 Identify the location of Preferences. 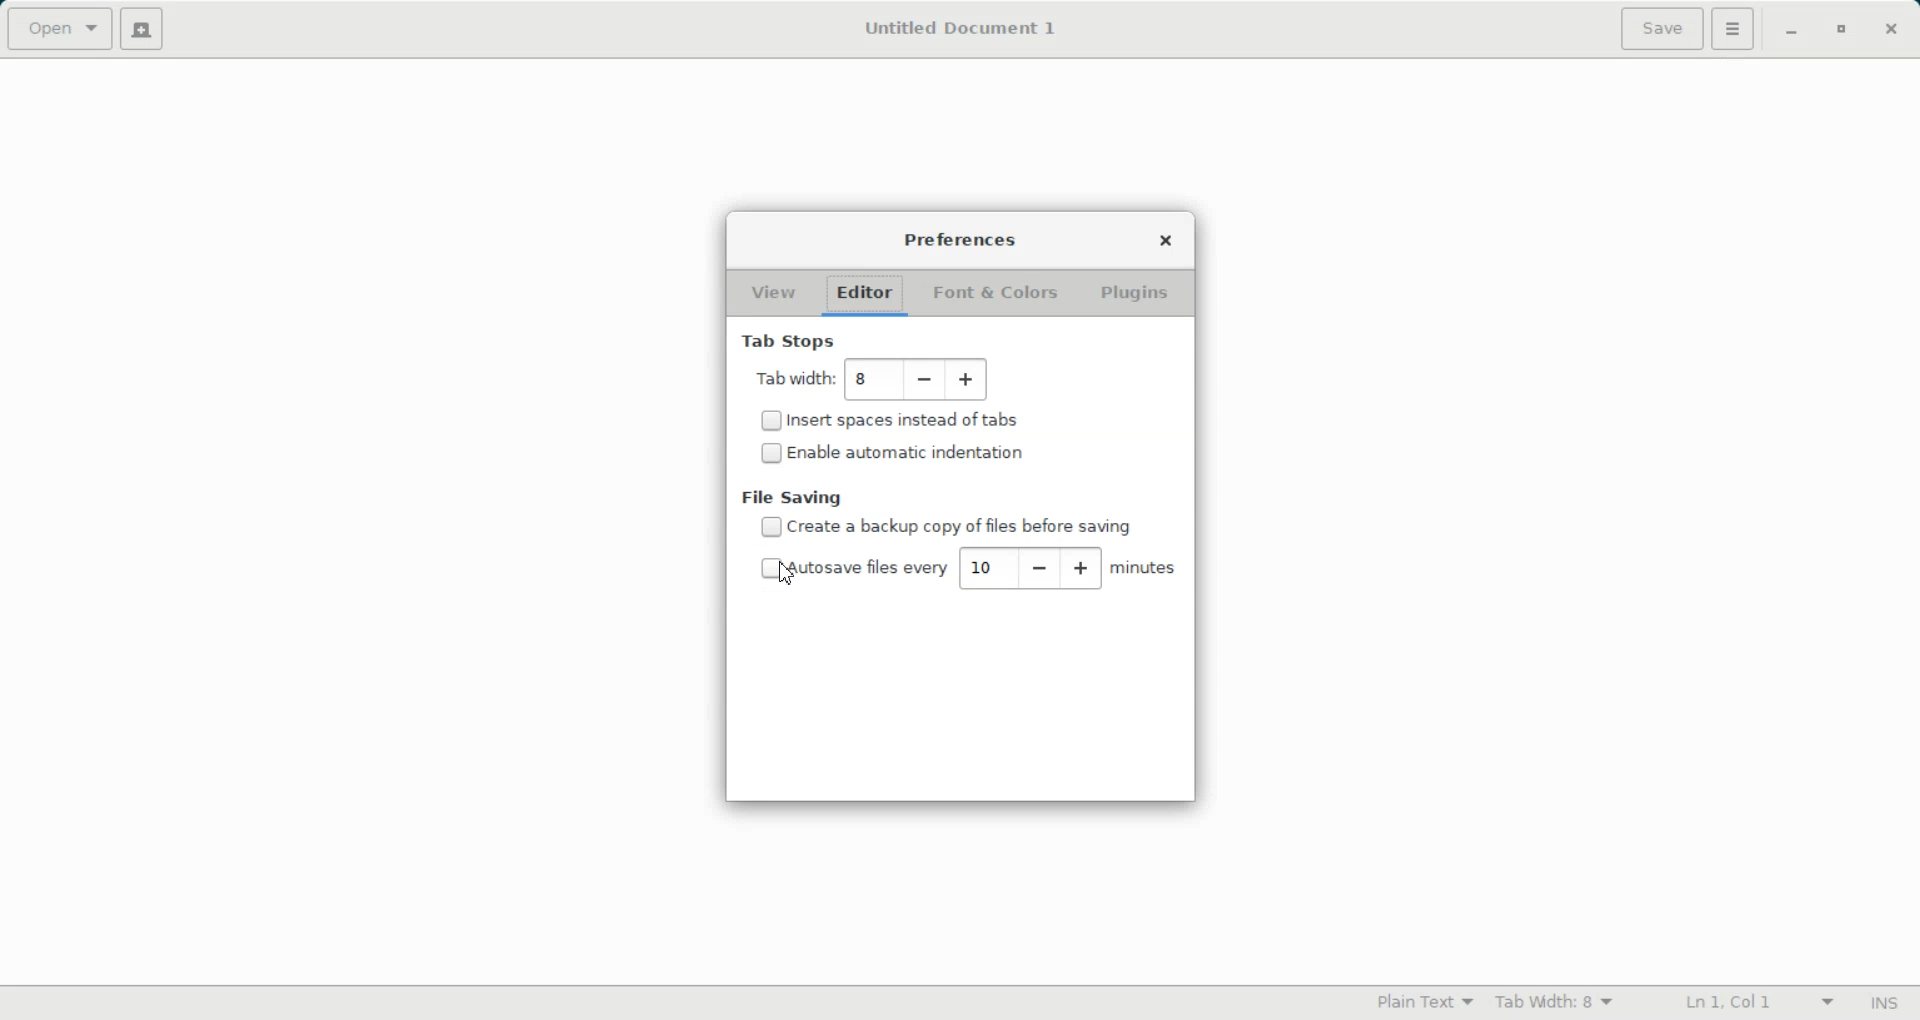
(962, 242).